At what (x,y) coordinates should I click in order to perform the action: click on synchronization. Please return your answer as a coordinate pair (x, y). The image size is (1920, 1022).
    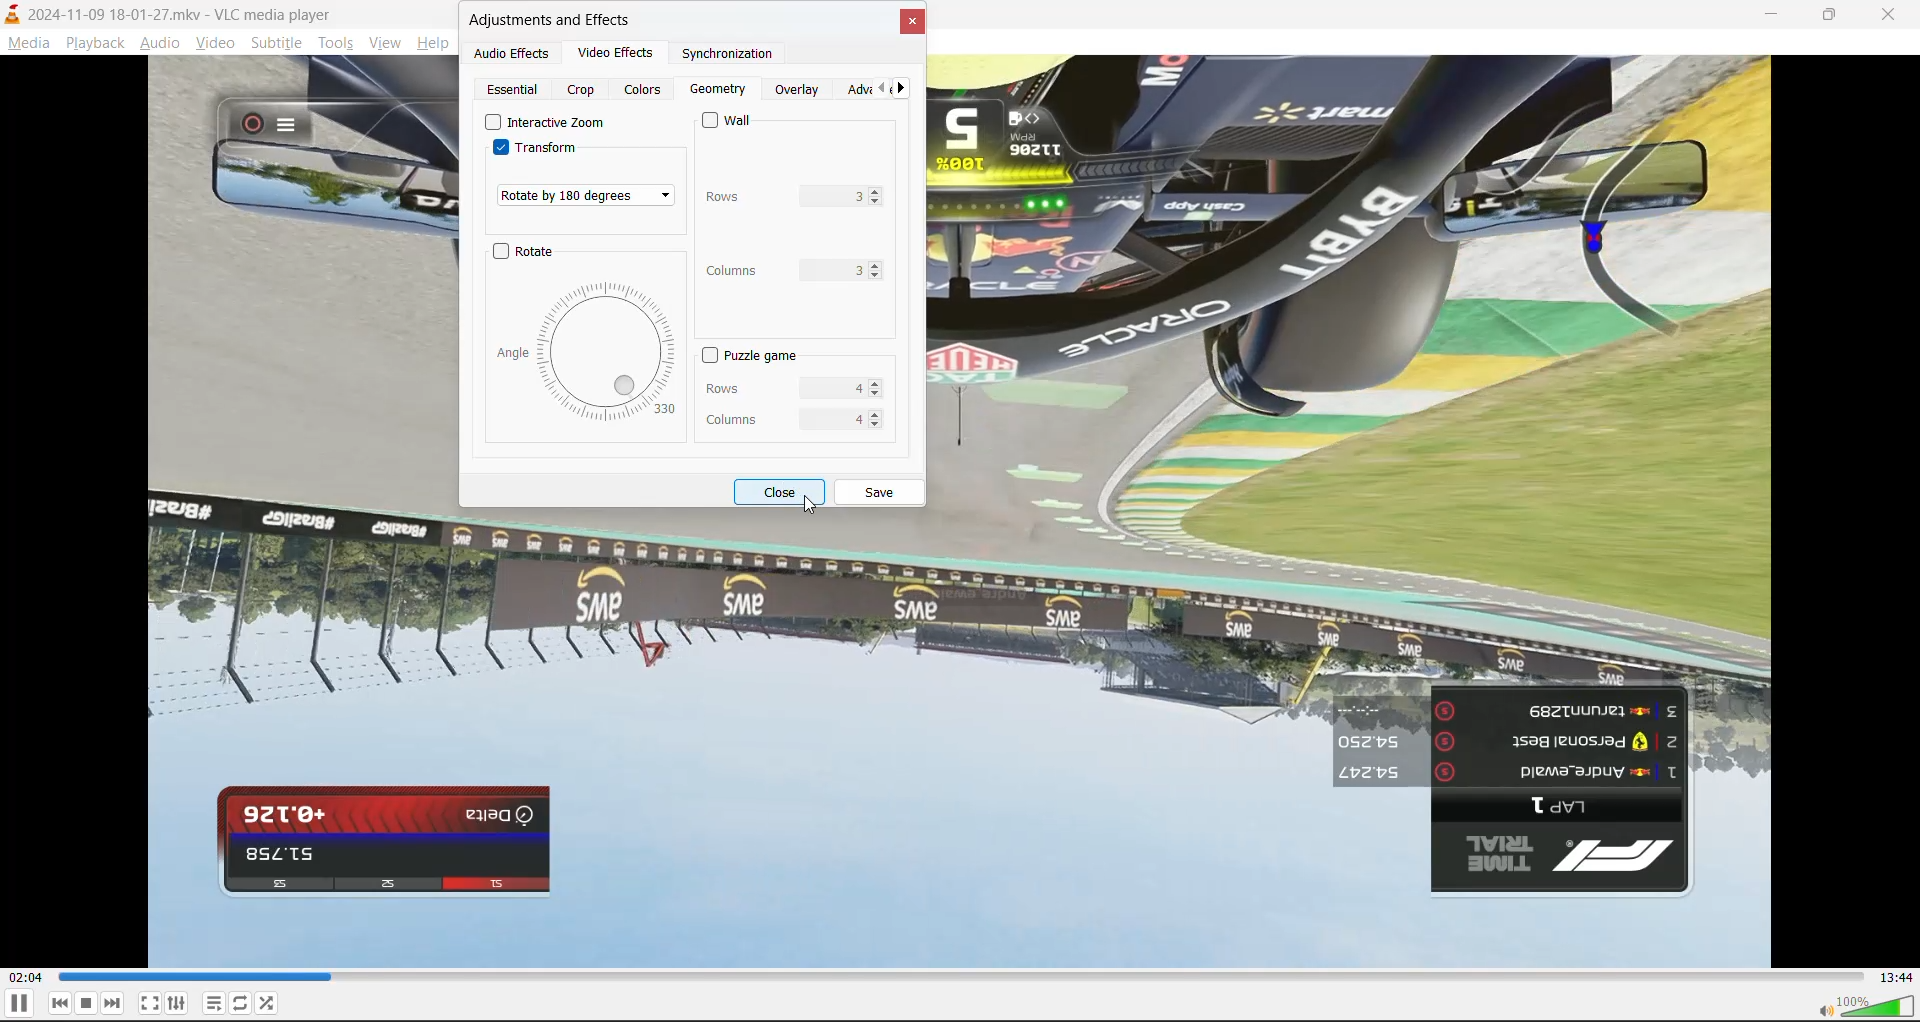
    Looking at the image, I should click on (718, 56).